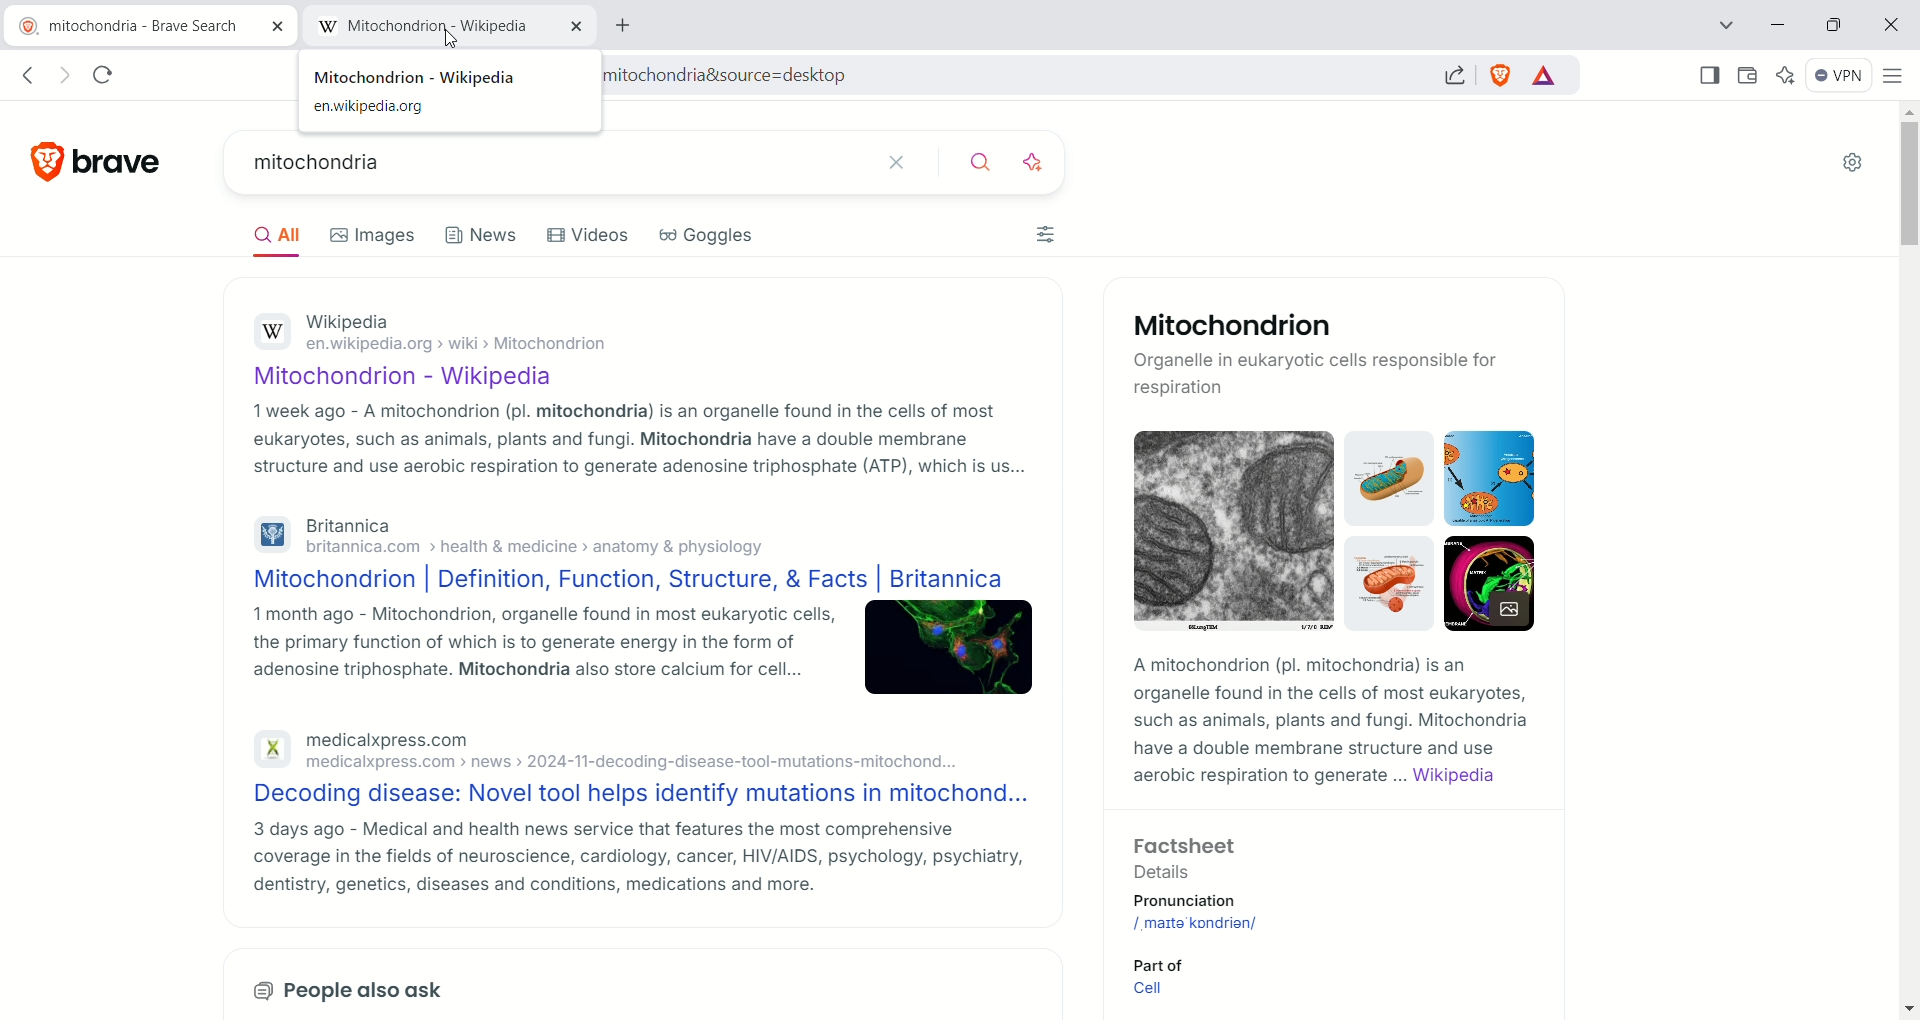  I want to click on minimize, so click(1780, 24).